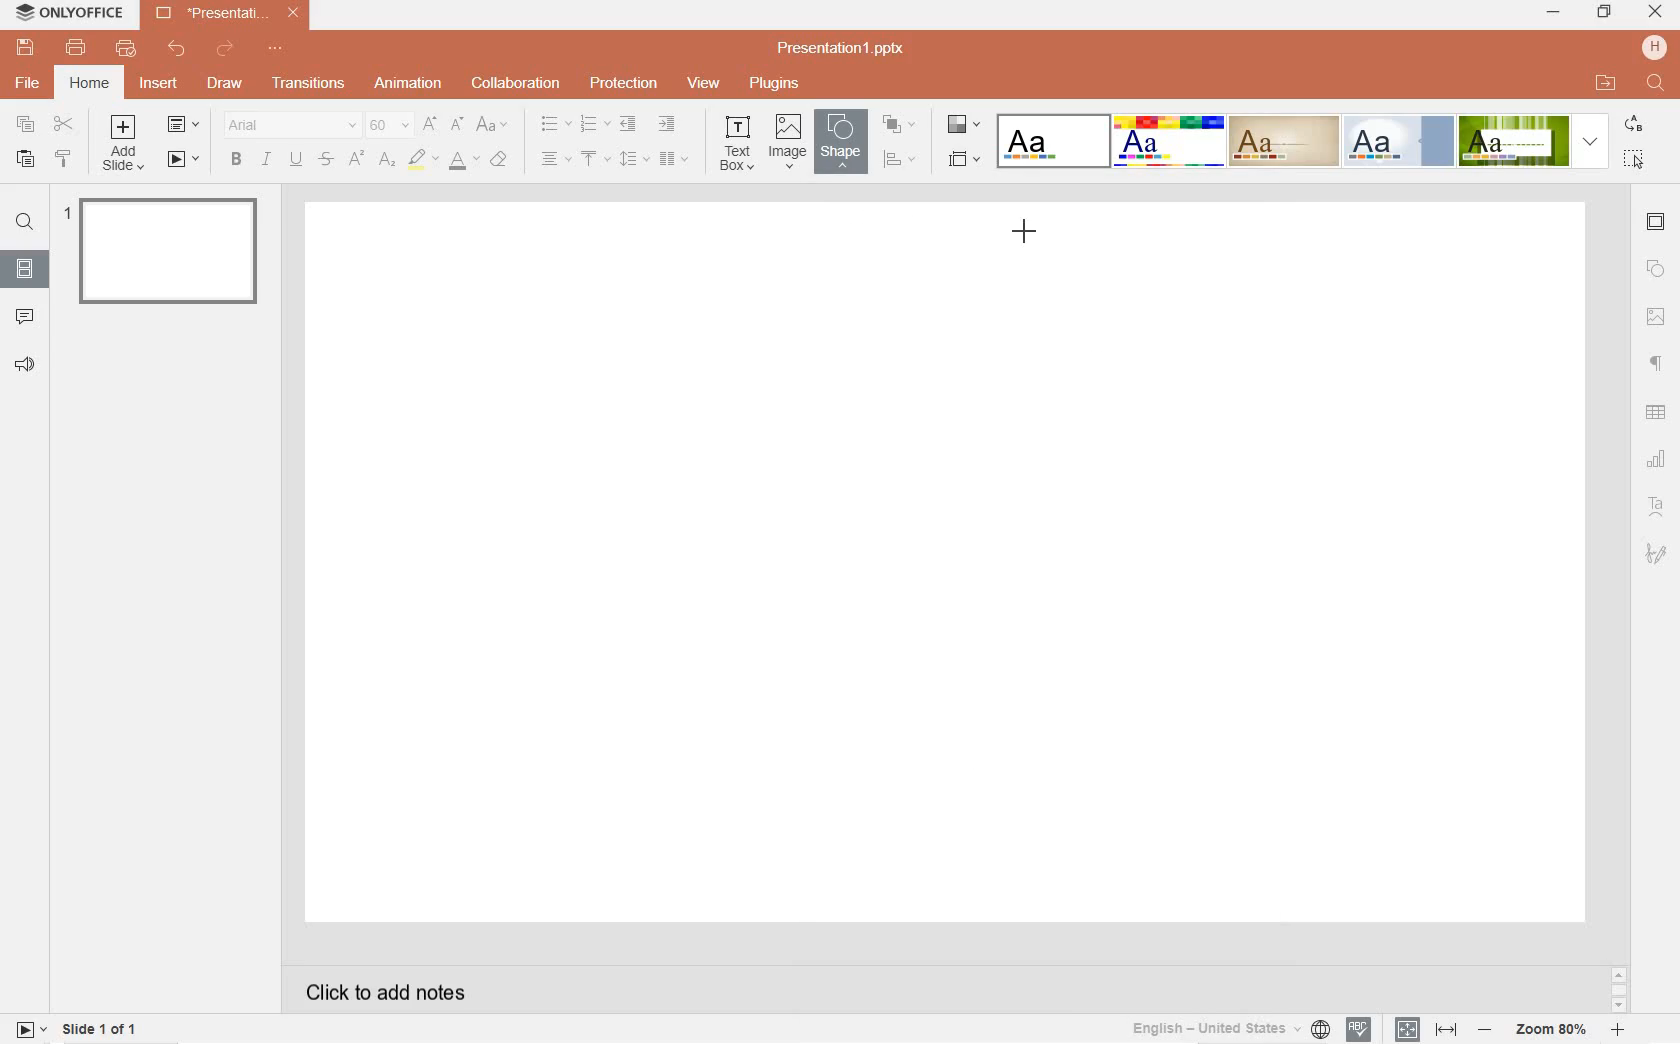 This screenshot has height=1044, width=1680. Describe the element at coordinates (1358, 1030) in the screenshot. I see `spell checking` at that location.